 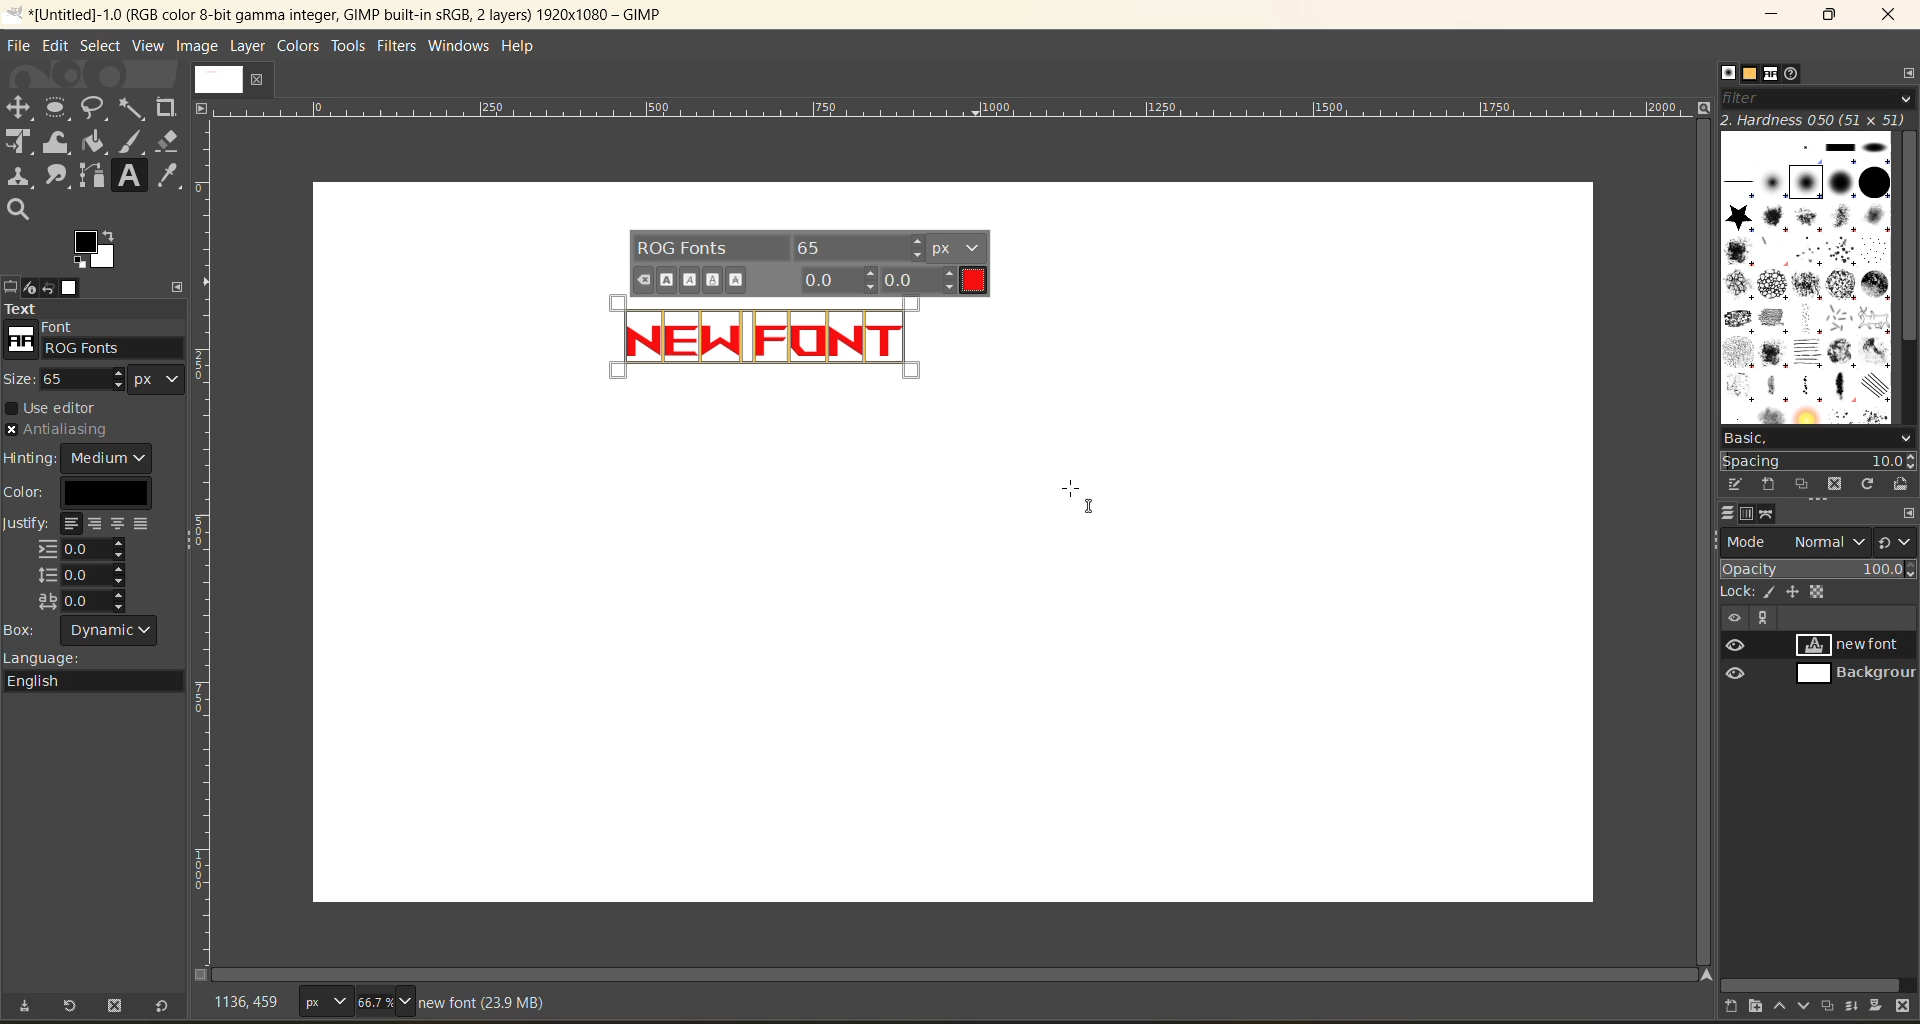 I want to click on paths, so click(x=1768, y=514).